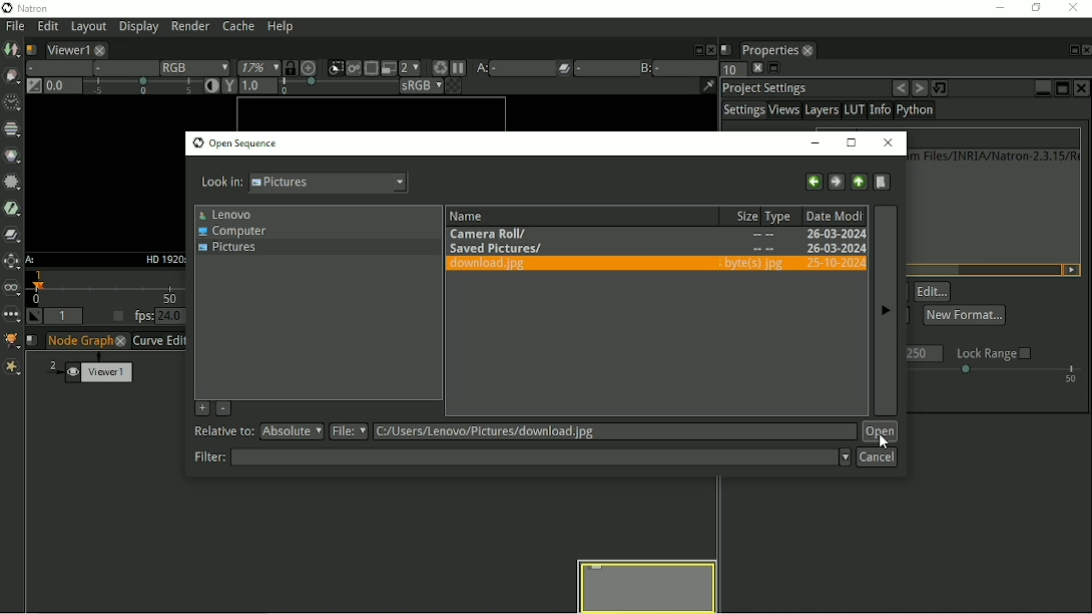  Describe the element at coordinates (933, 292) in the screenshot. I see `Edit` at that location.